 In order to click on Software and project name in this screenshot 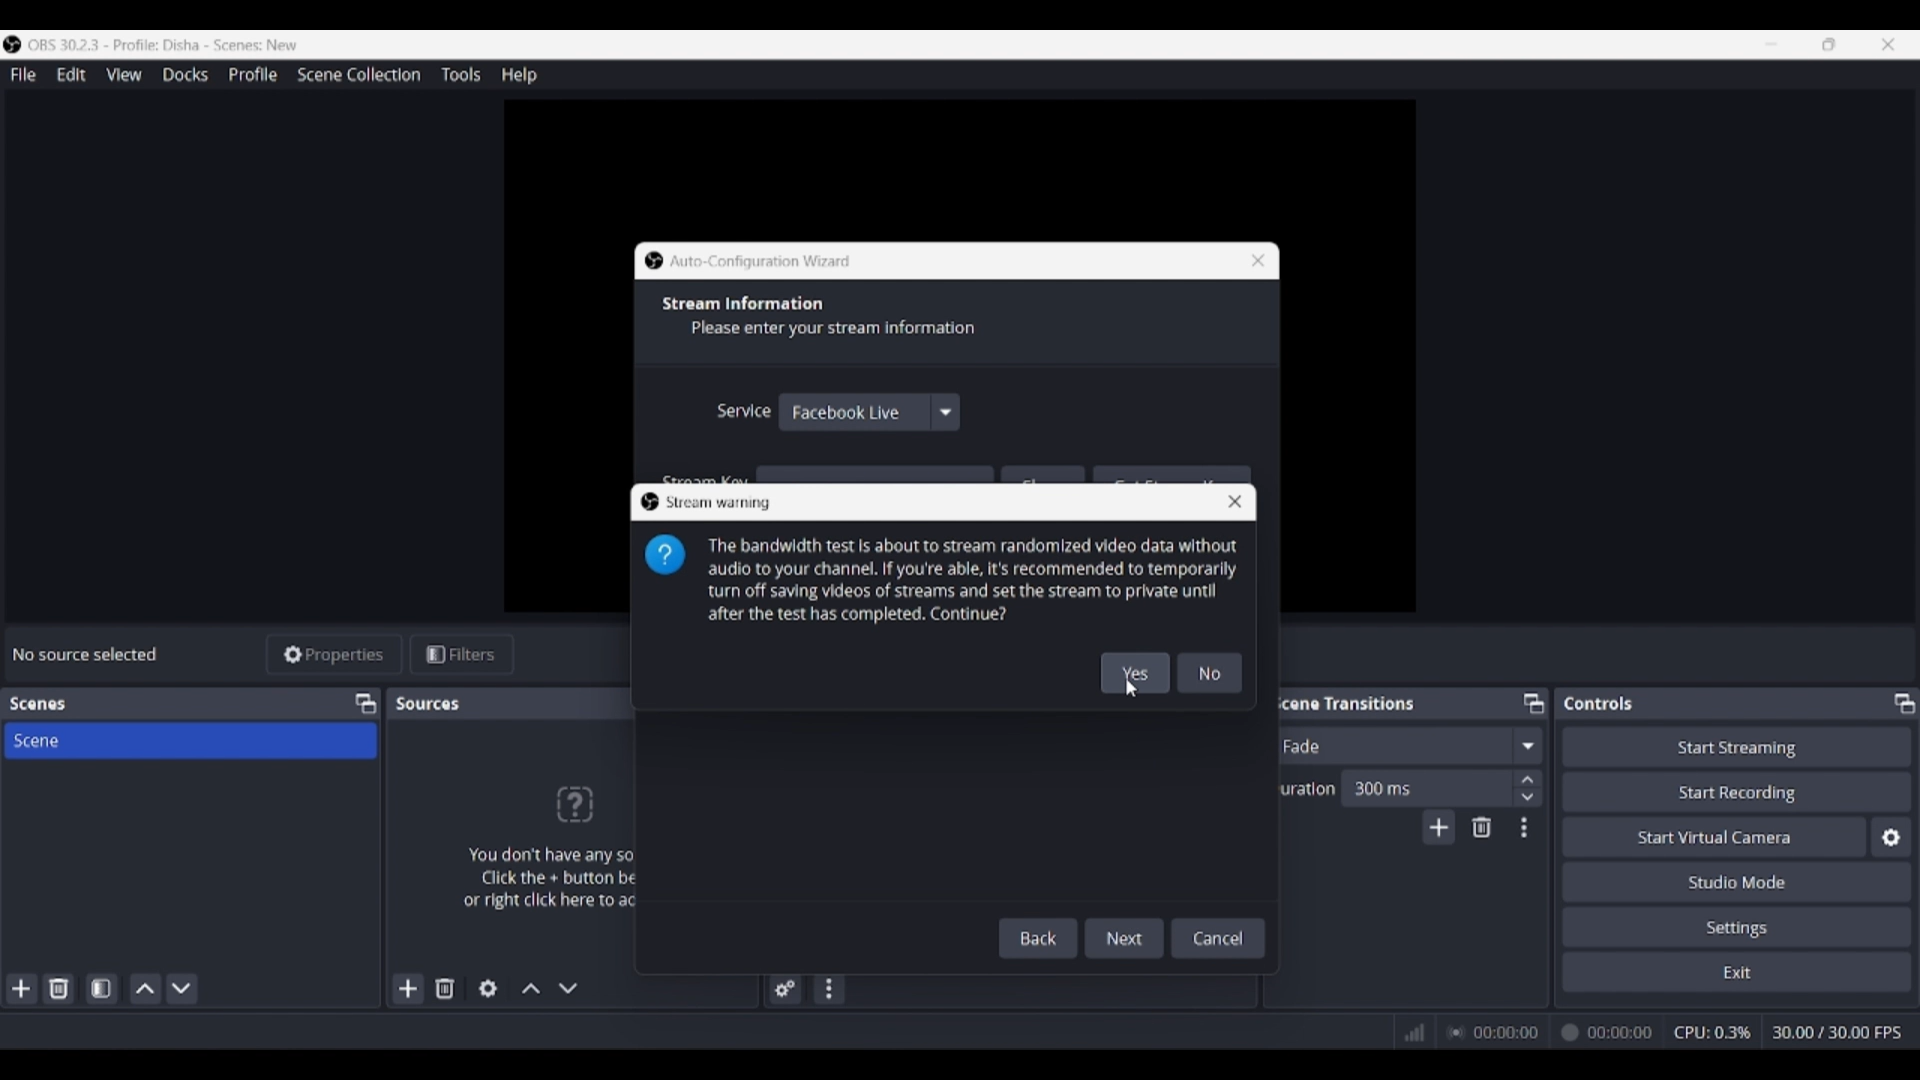, I will do `click(172, 45)`.